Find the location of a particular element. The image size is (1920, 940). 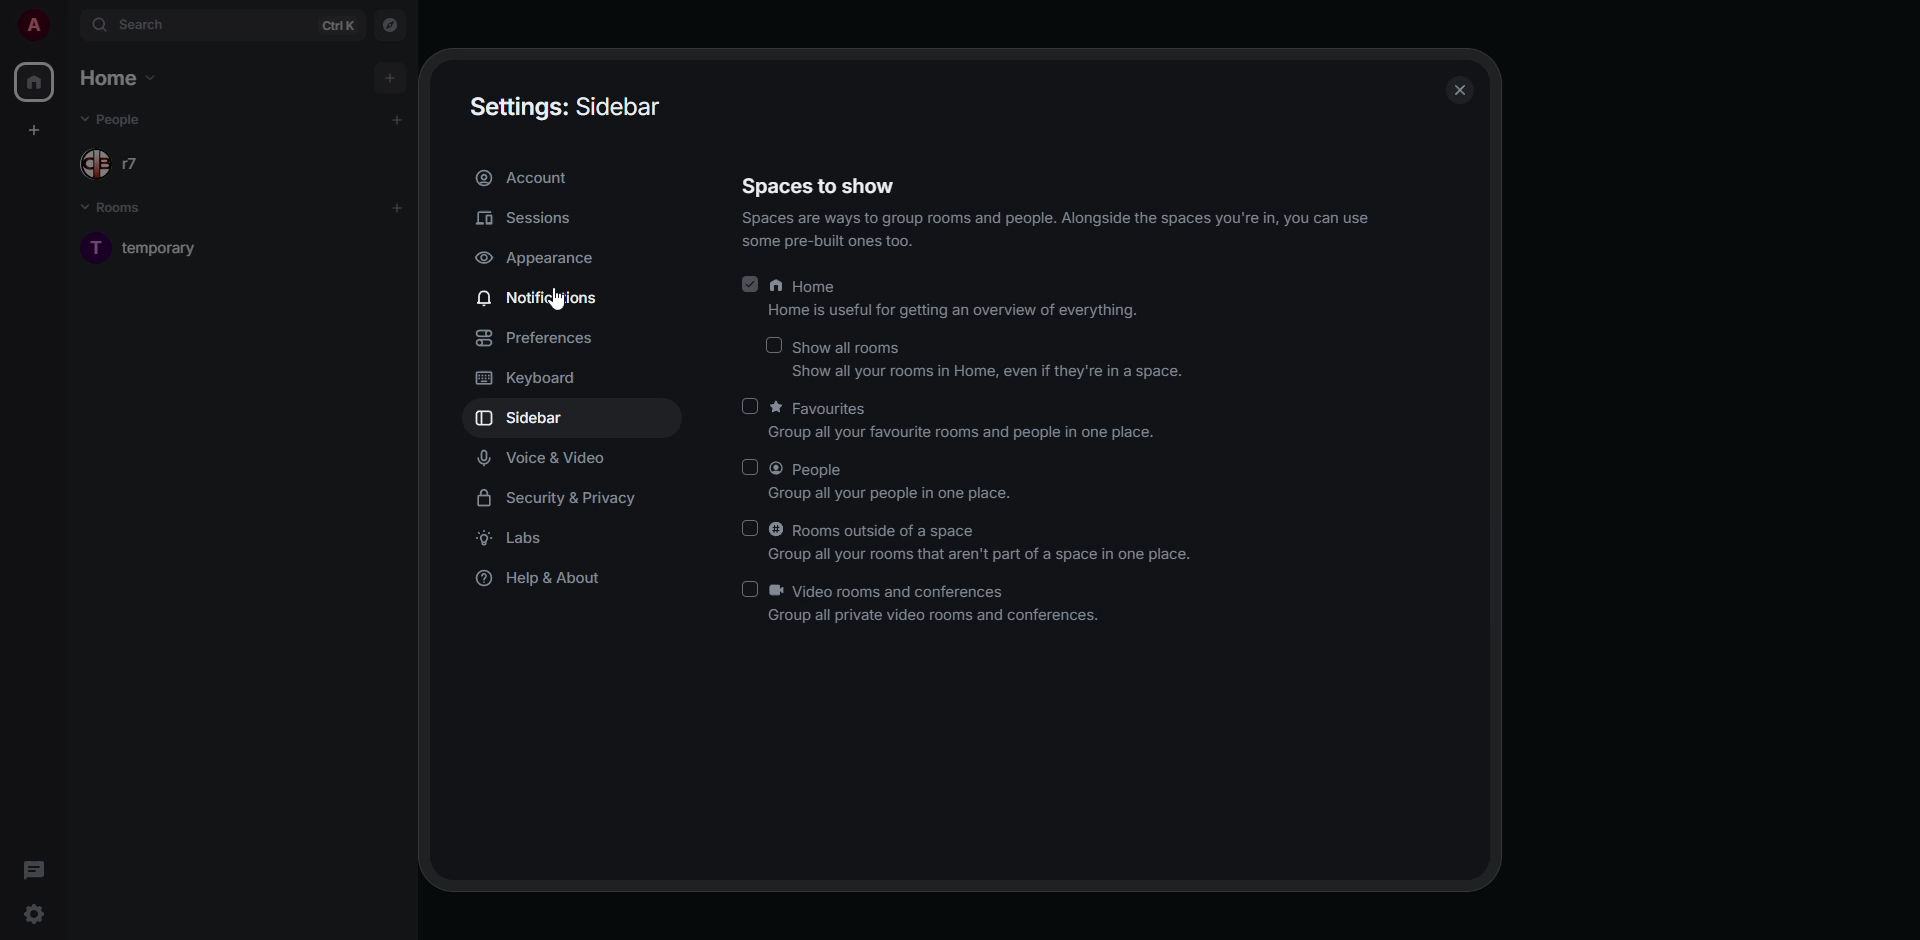

add is located at coordinates (392, 79).